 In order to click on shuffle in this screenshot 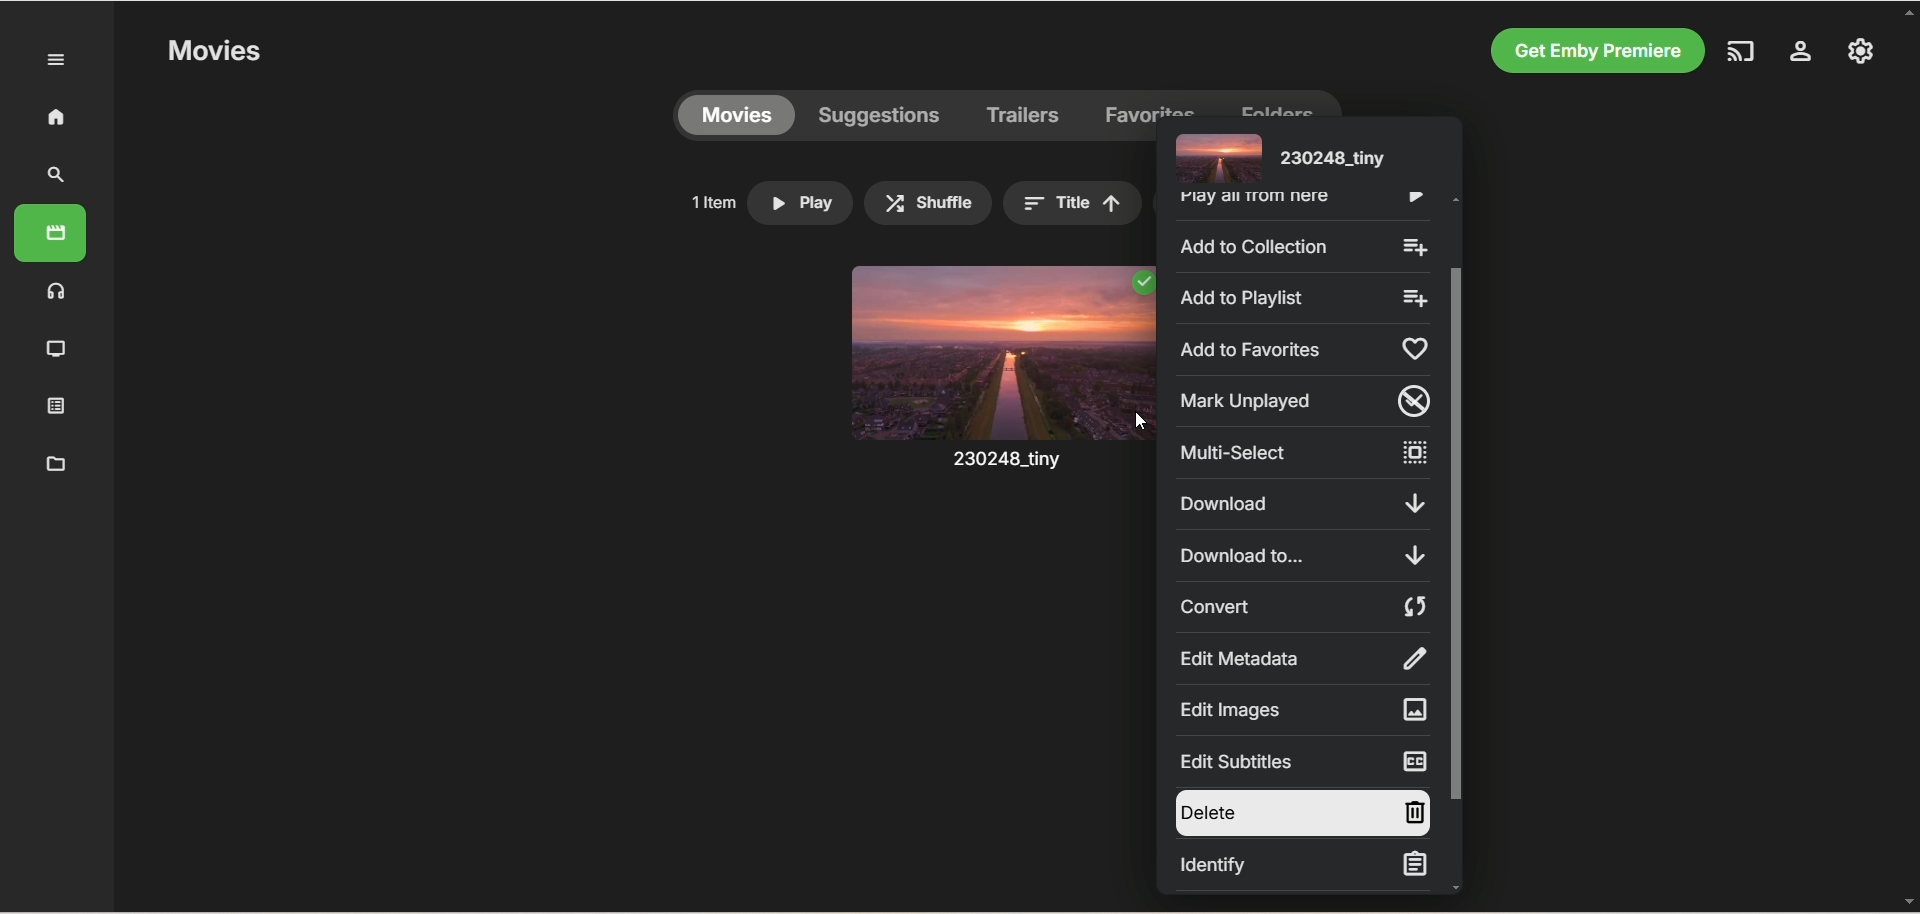, I will do `click(928, 203)`.